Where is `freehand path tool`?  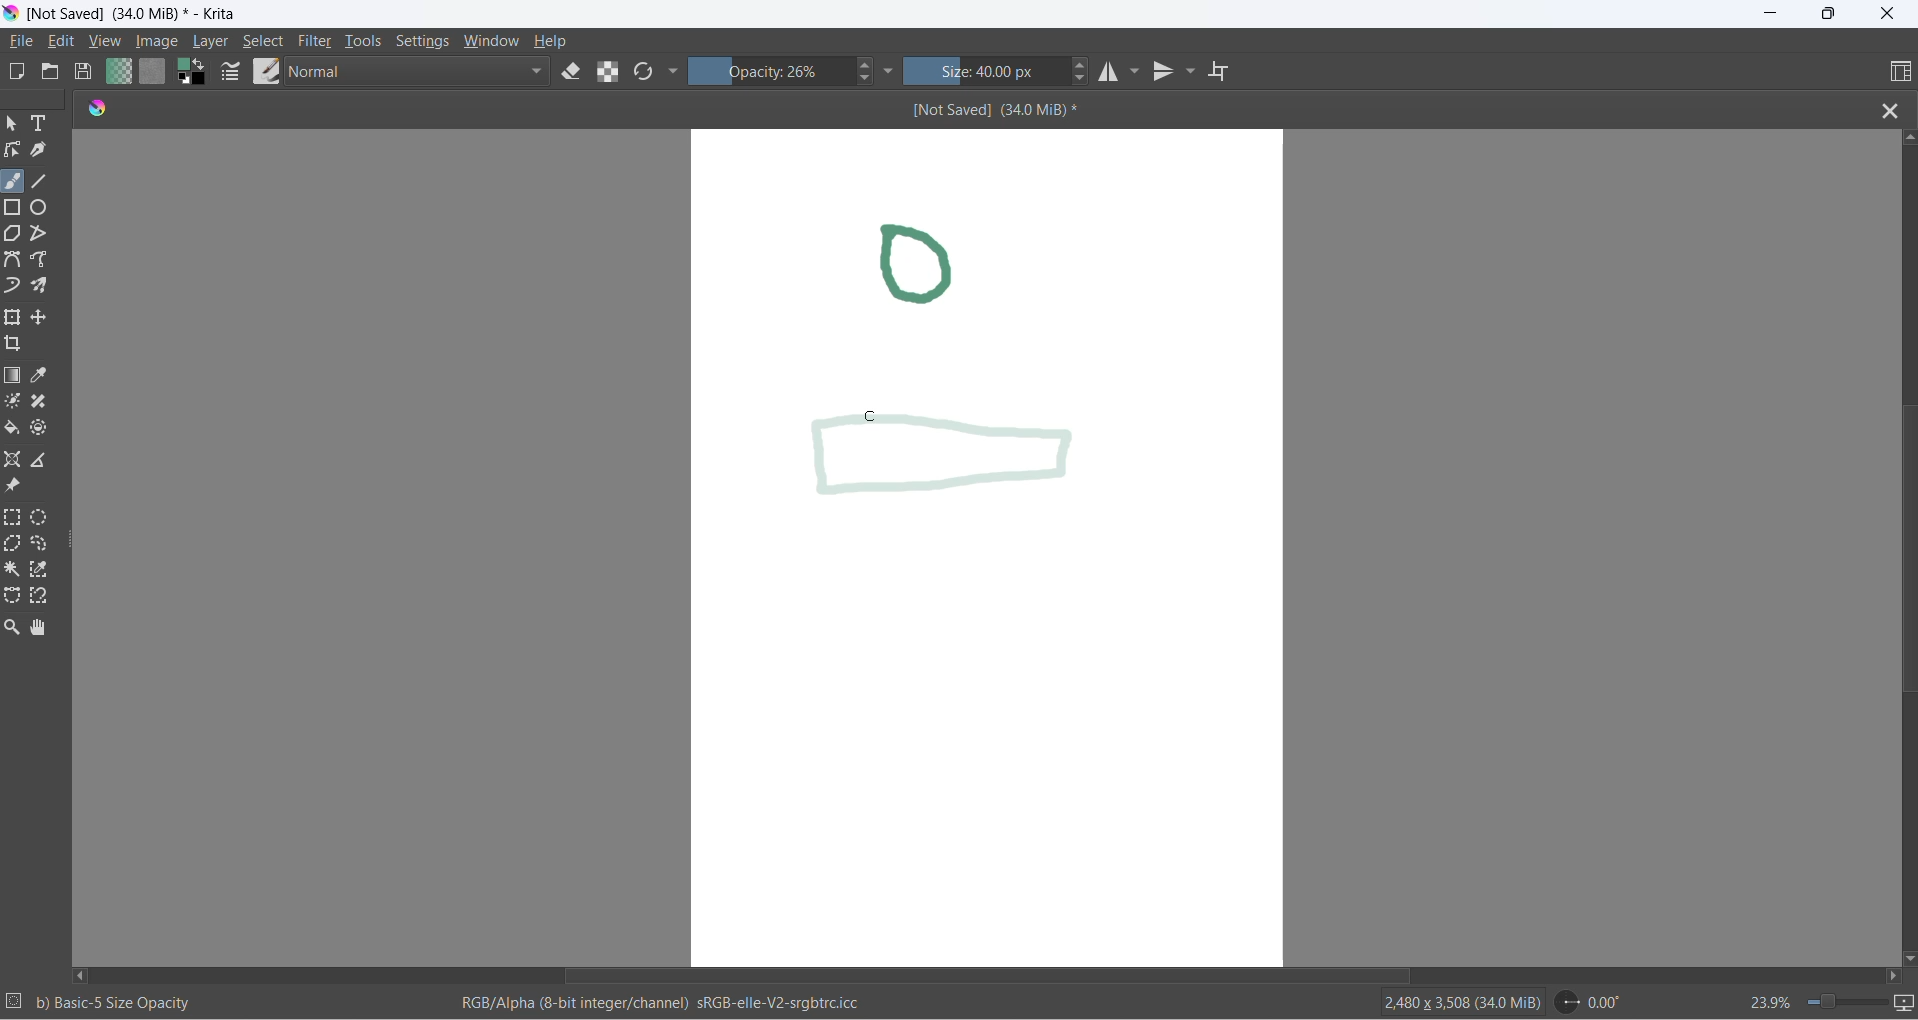
freehand path tool is located at coordinates (47, 260).